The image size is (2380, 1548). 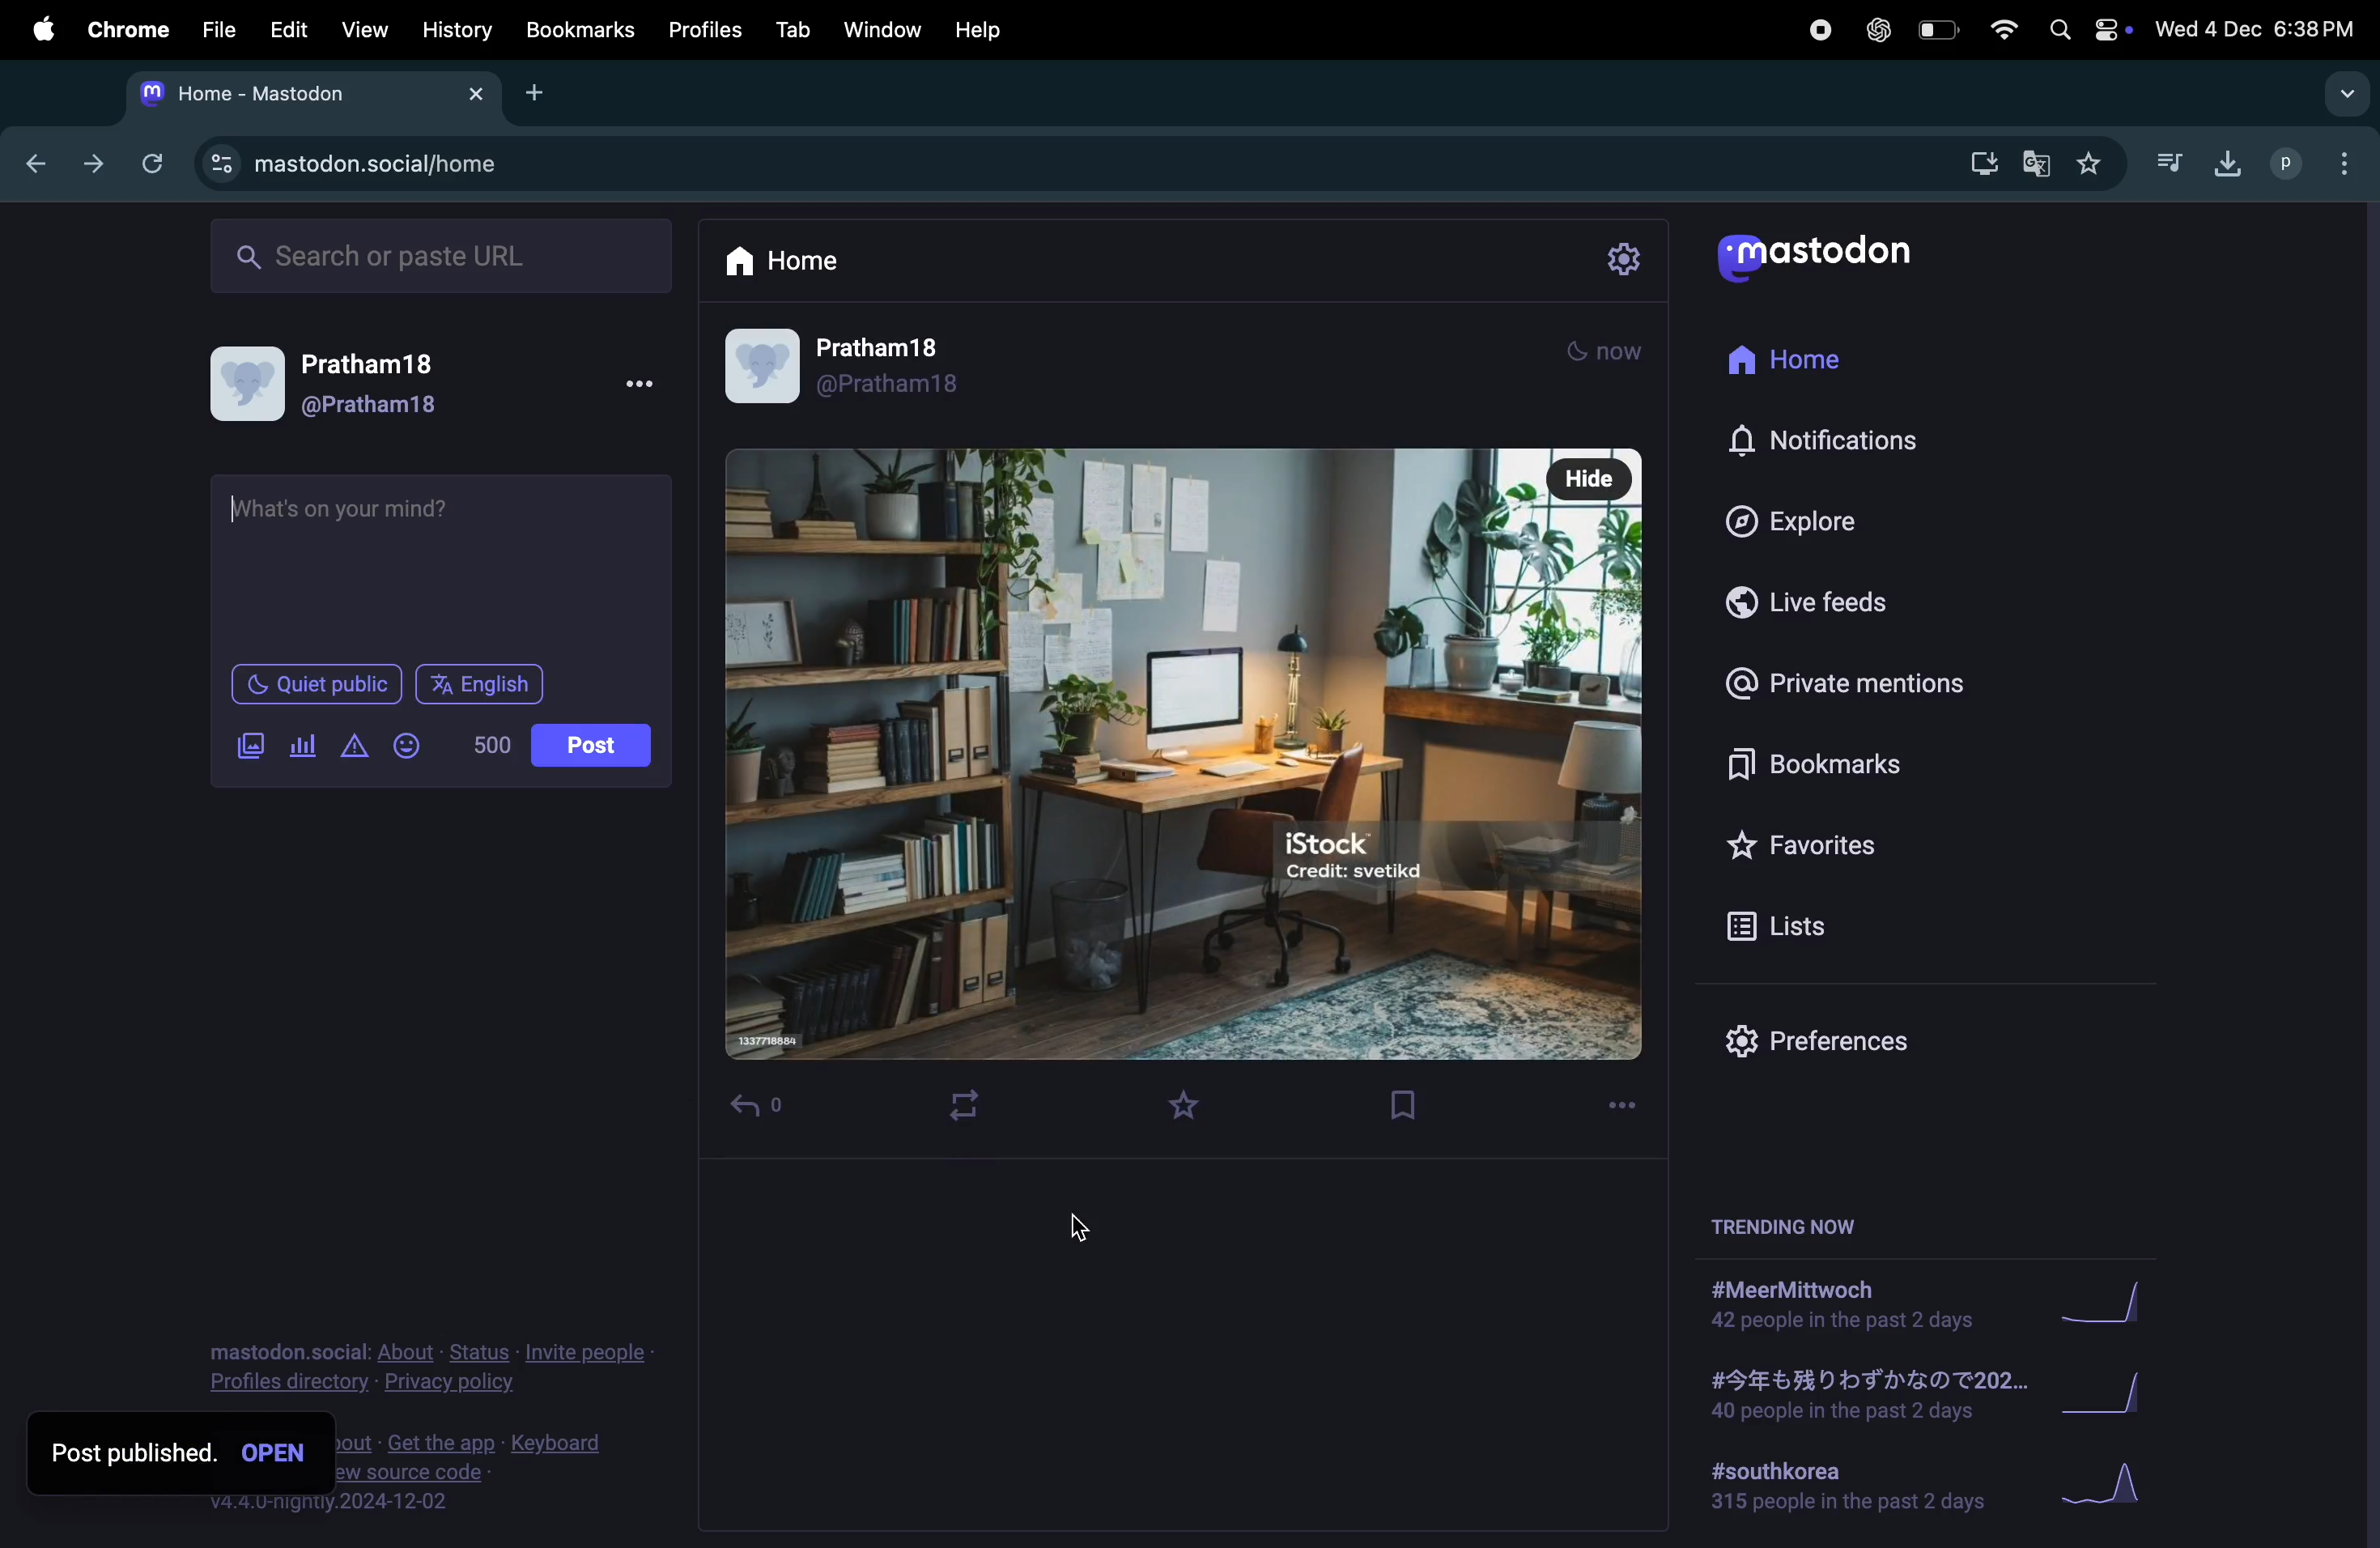 What do you see at coordinates (316, 686) in the screenshot?
I see `Quiet place` at bounding box center [316, 686].